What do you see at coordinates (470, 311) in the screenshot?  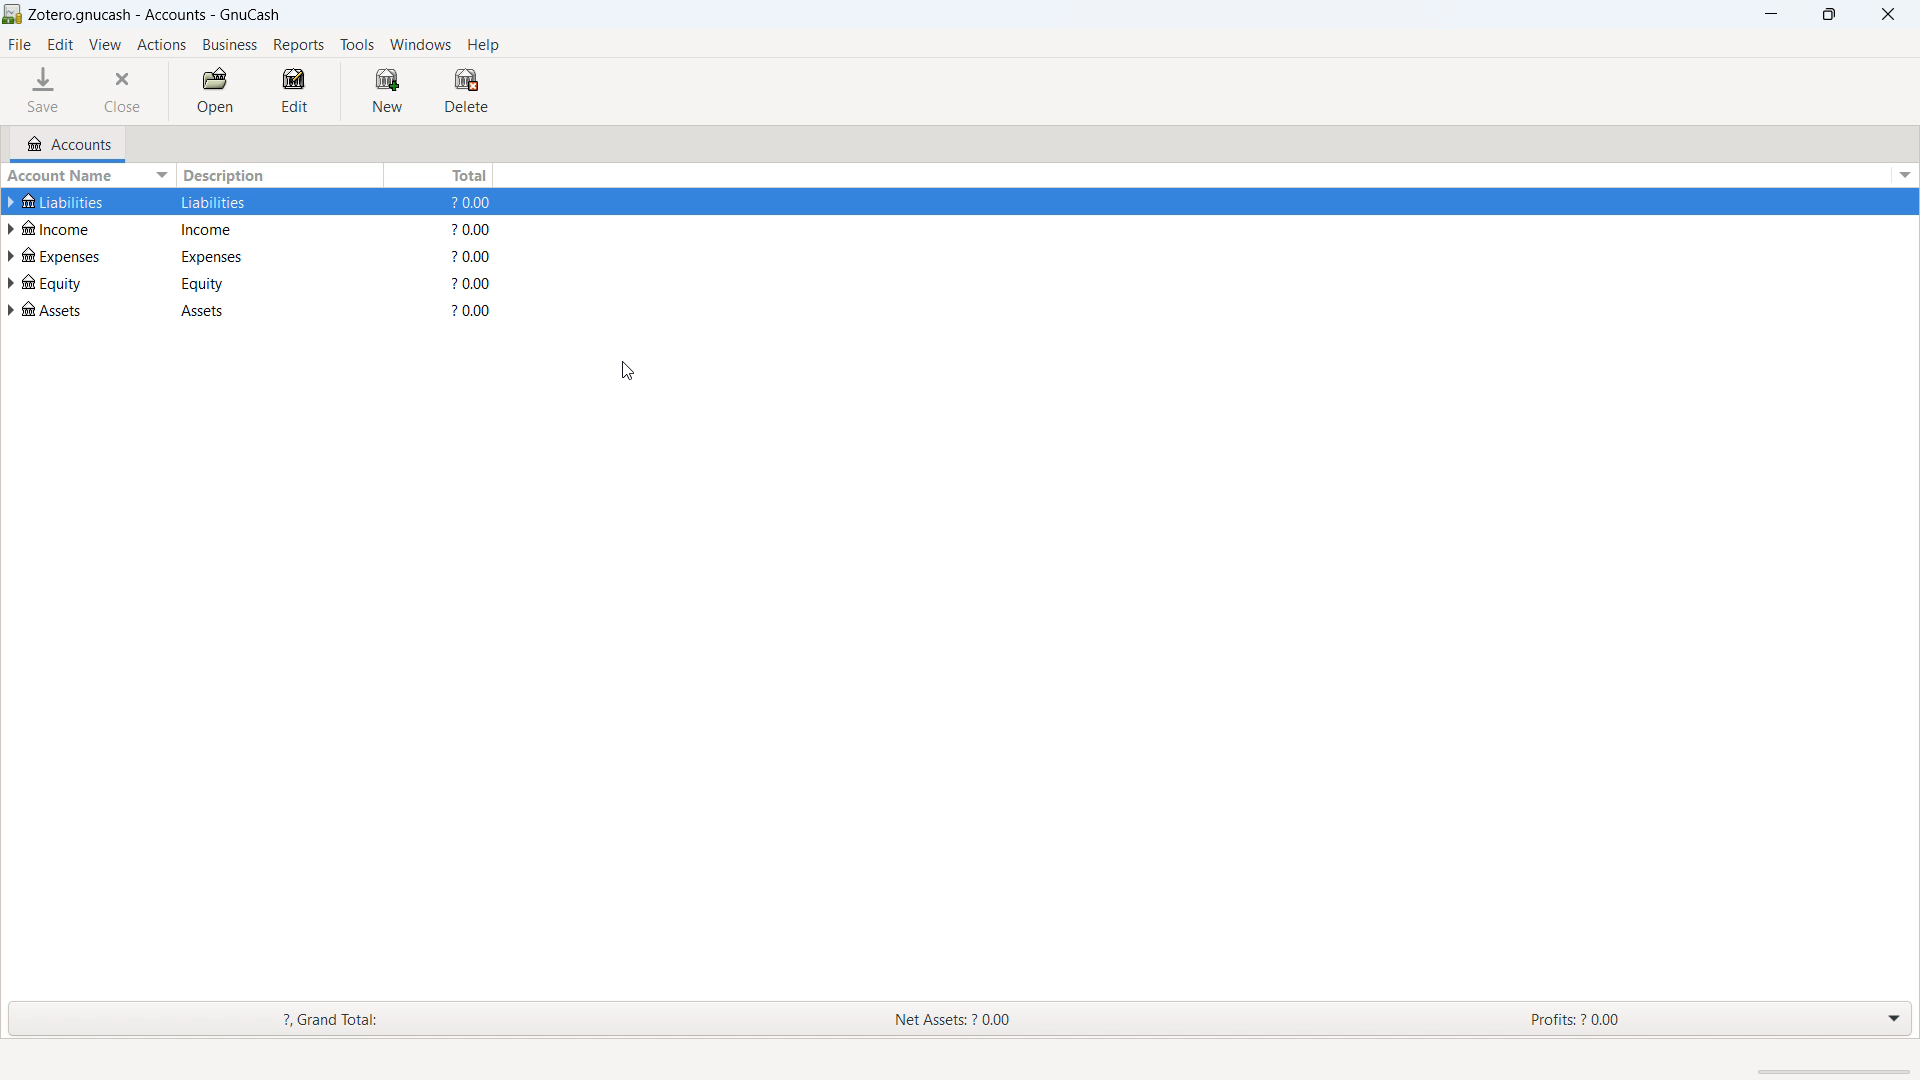 I see `?0.00` at bounding box center [470, 311].